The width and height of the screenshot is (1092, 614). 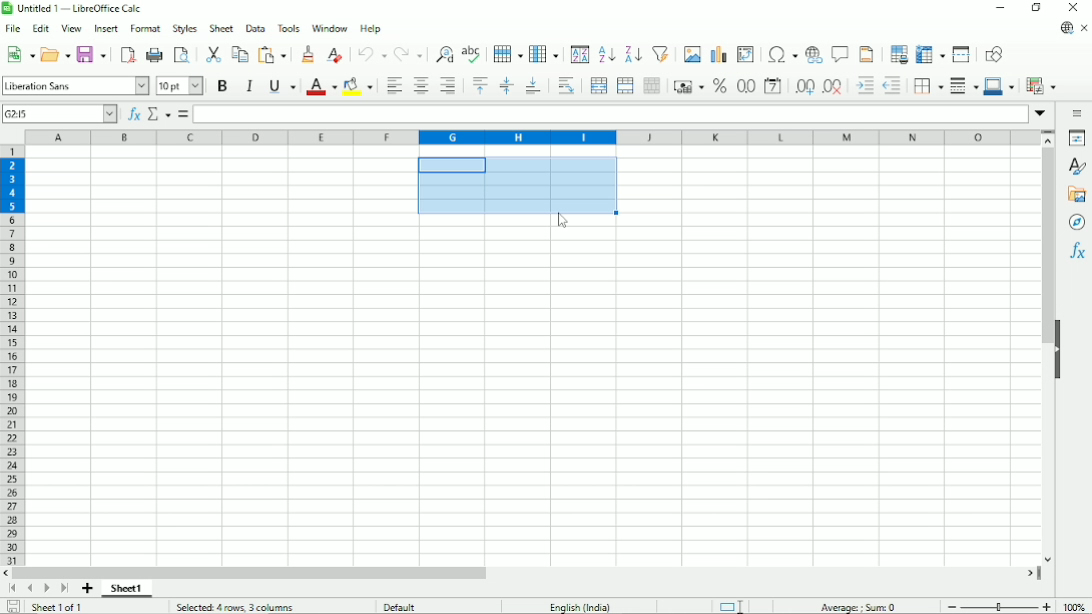 What do you see at coordinates (407, 53) in the screenshot?
I see `Redo` at bounding box center [407, 53].